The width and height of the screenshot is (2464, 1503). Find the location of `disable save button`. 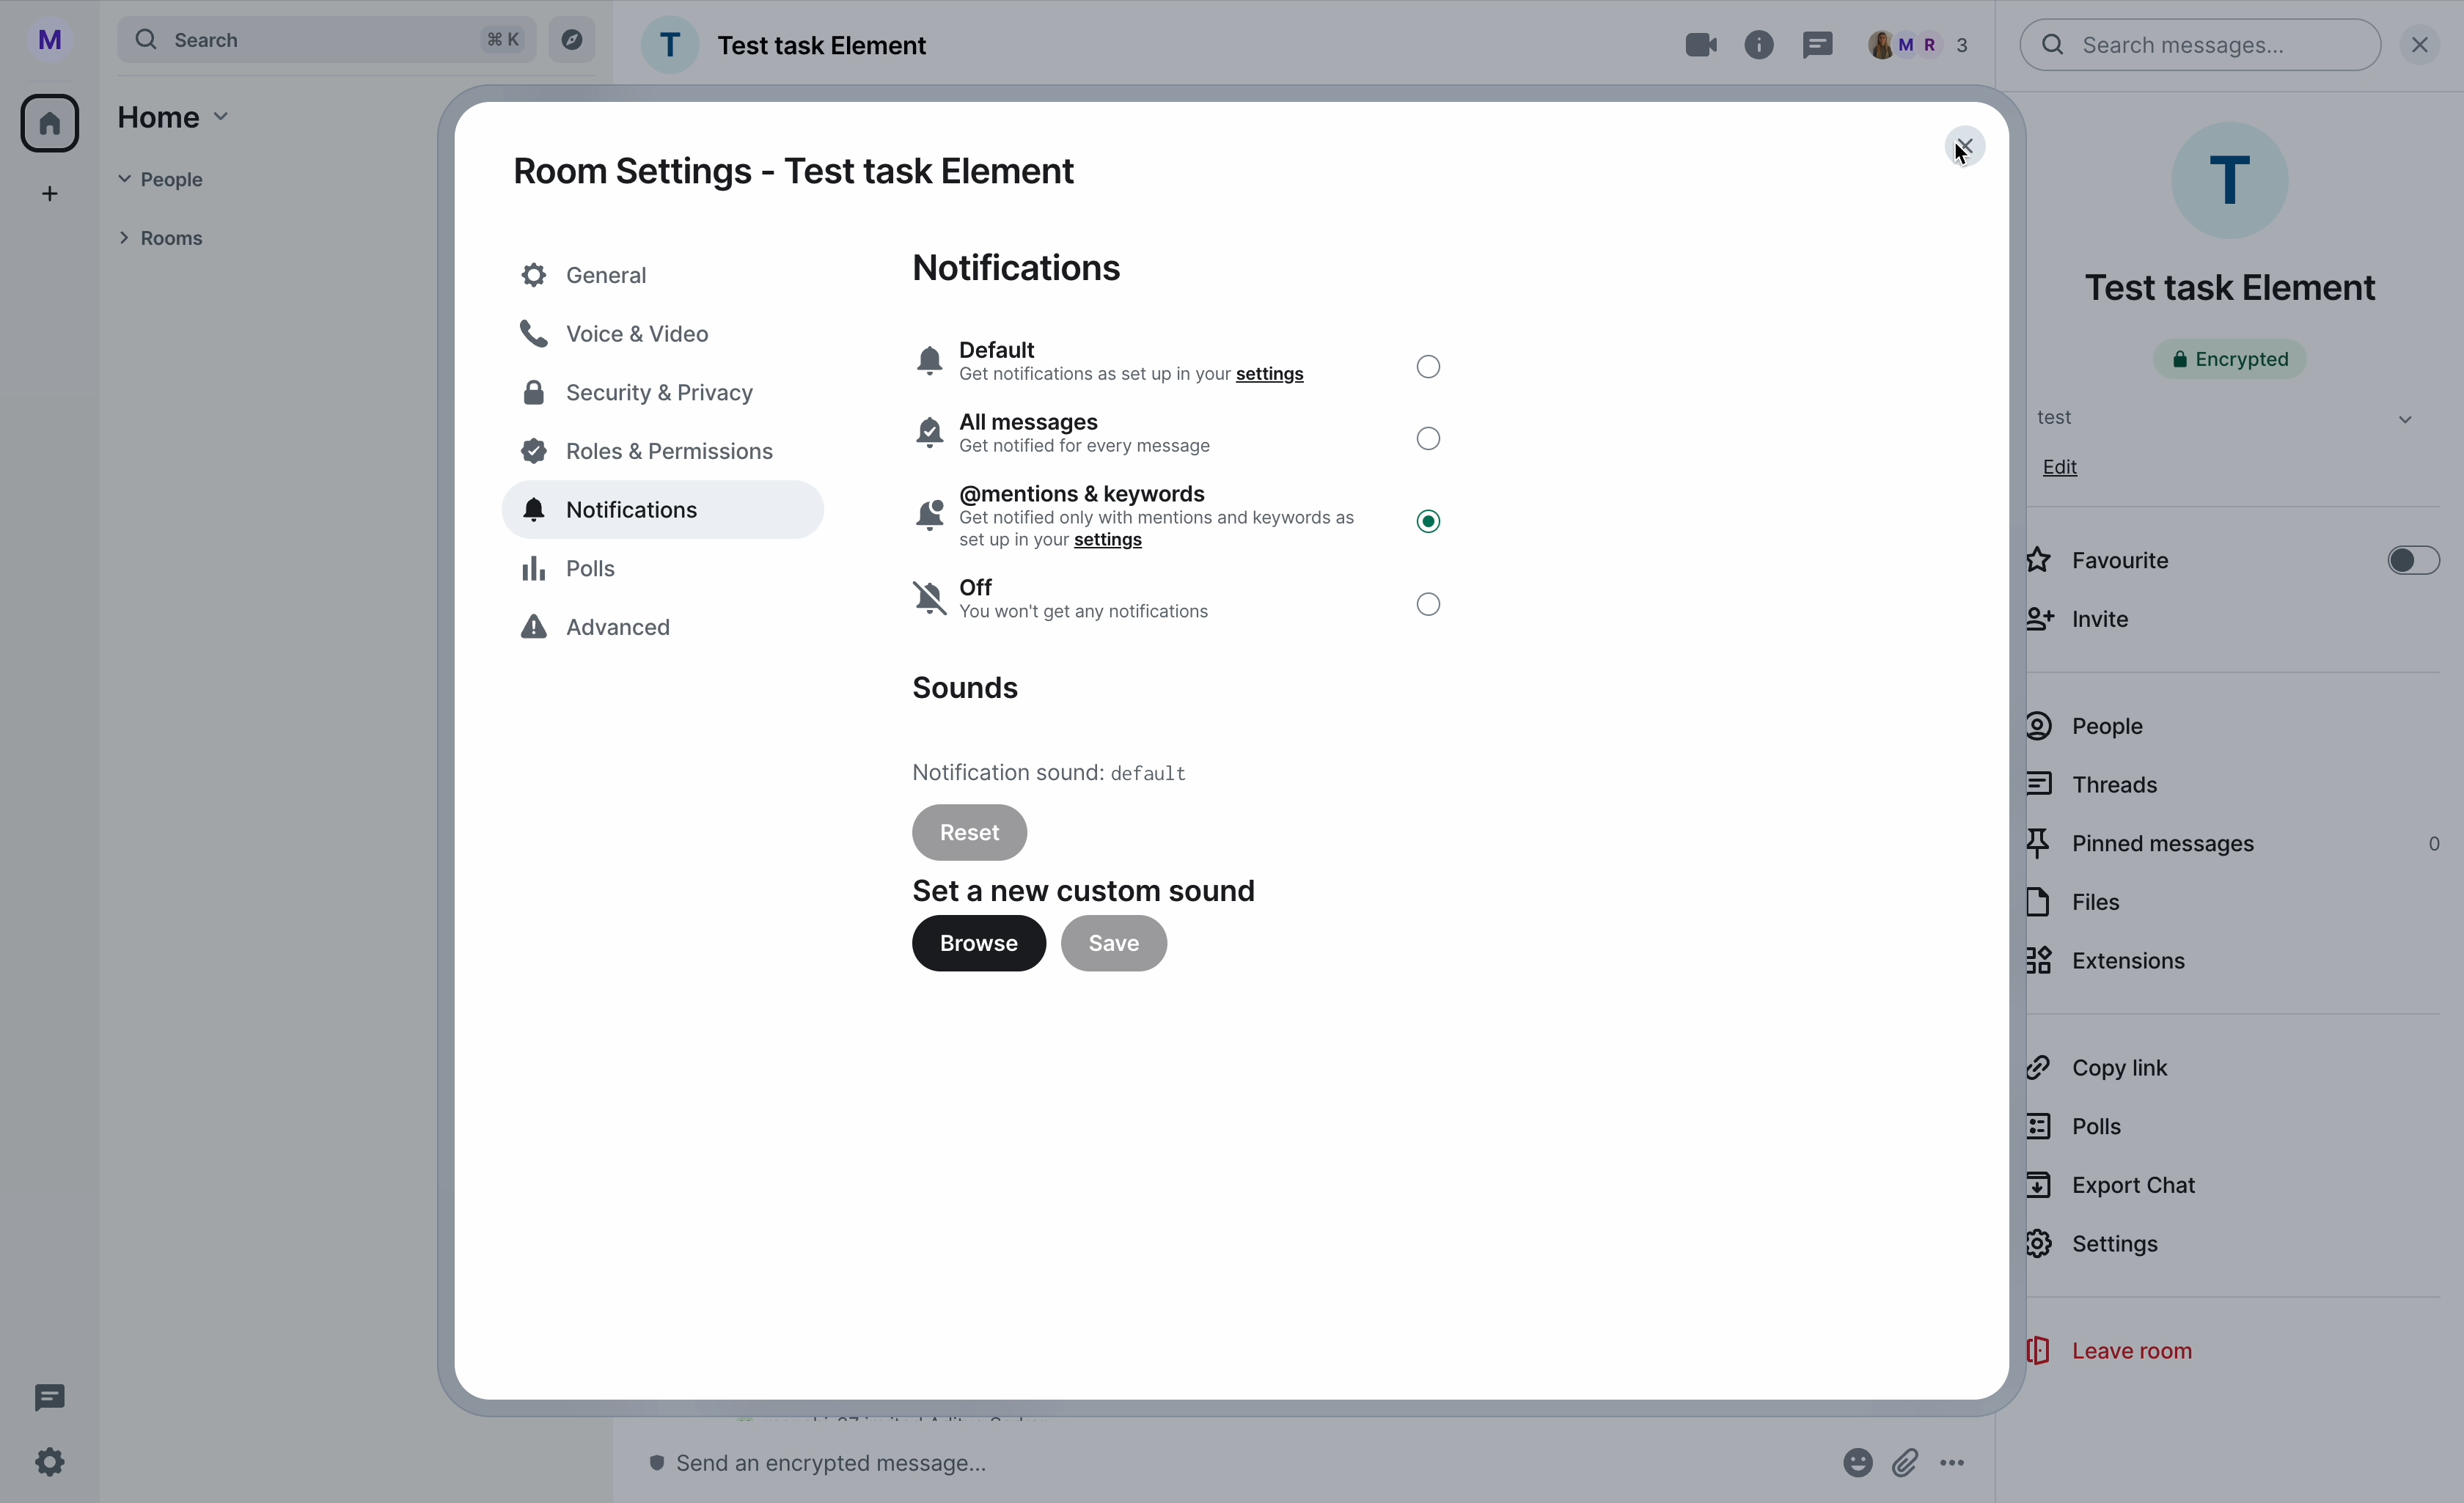

disable save button is located at coordinates (1113, 944).